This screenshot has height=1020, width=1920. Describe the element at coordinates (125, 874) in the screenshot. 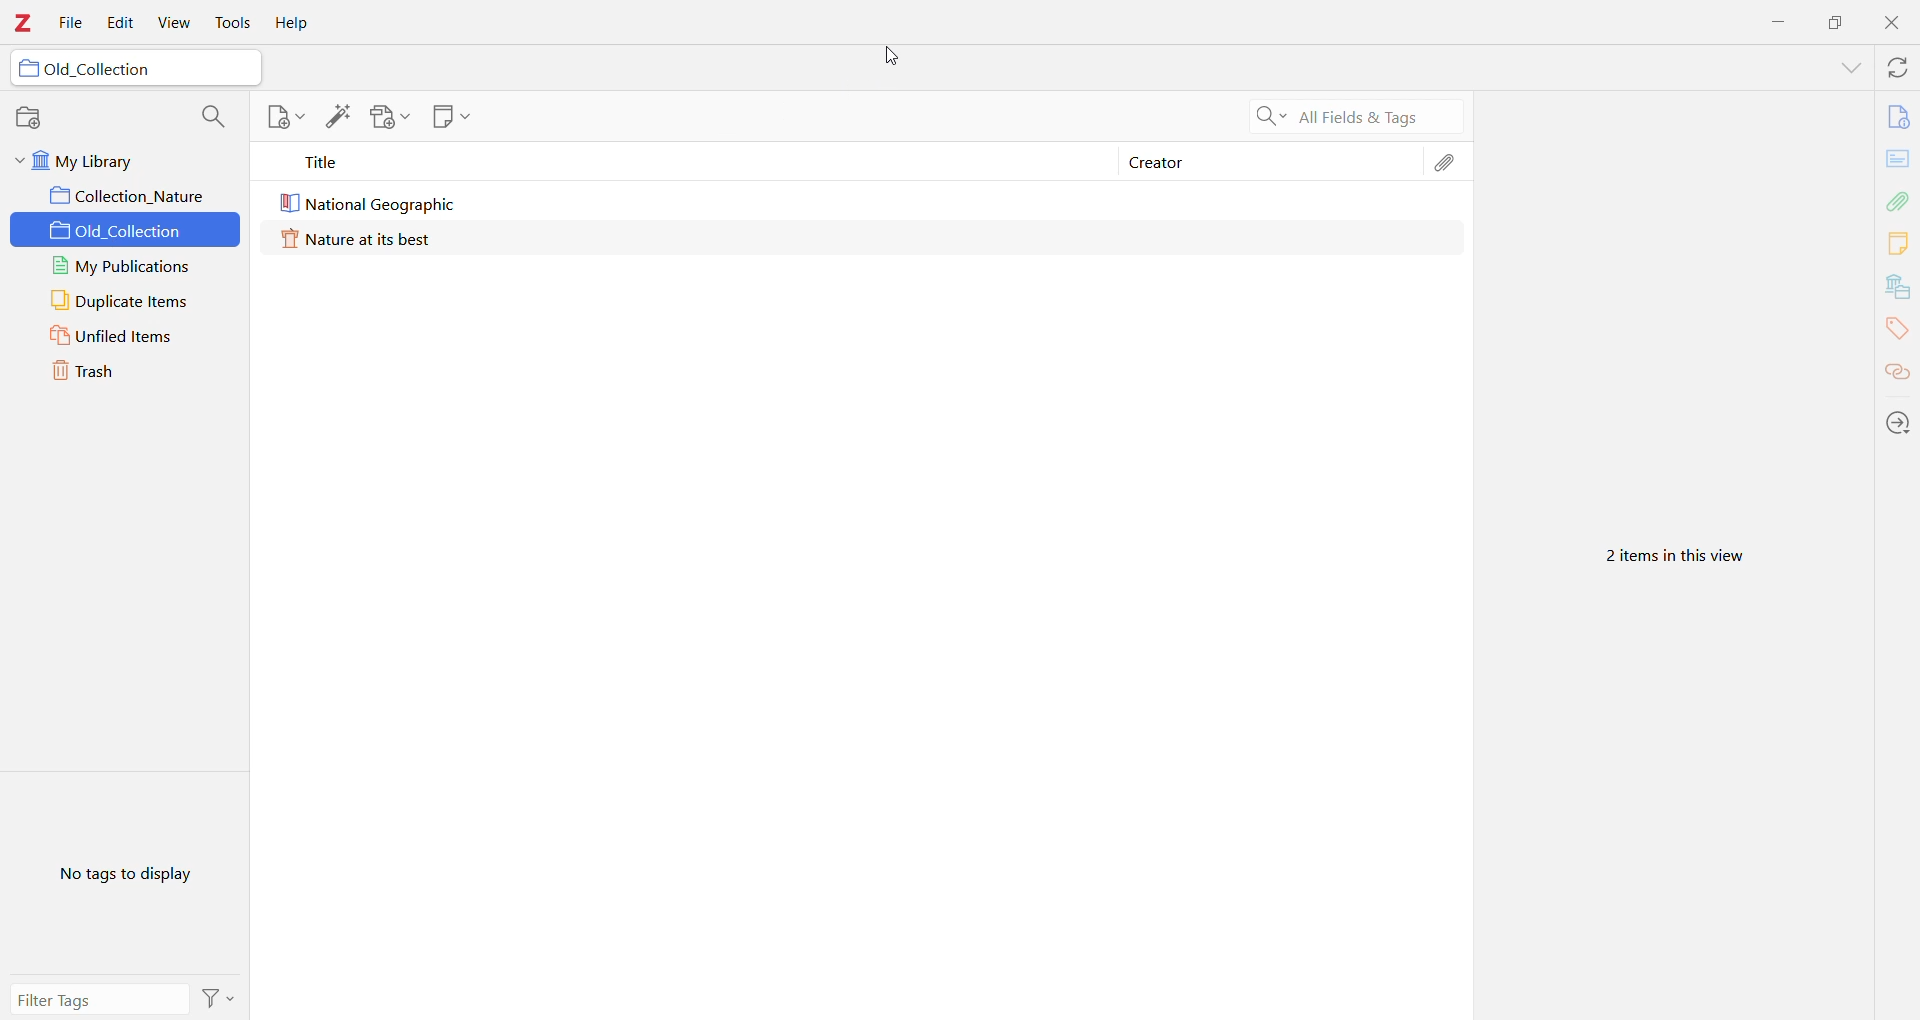

I see `No tags to display` at that location.